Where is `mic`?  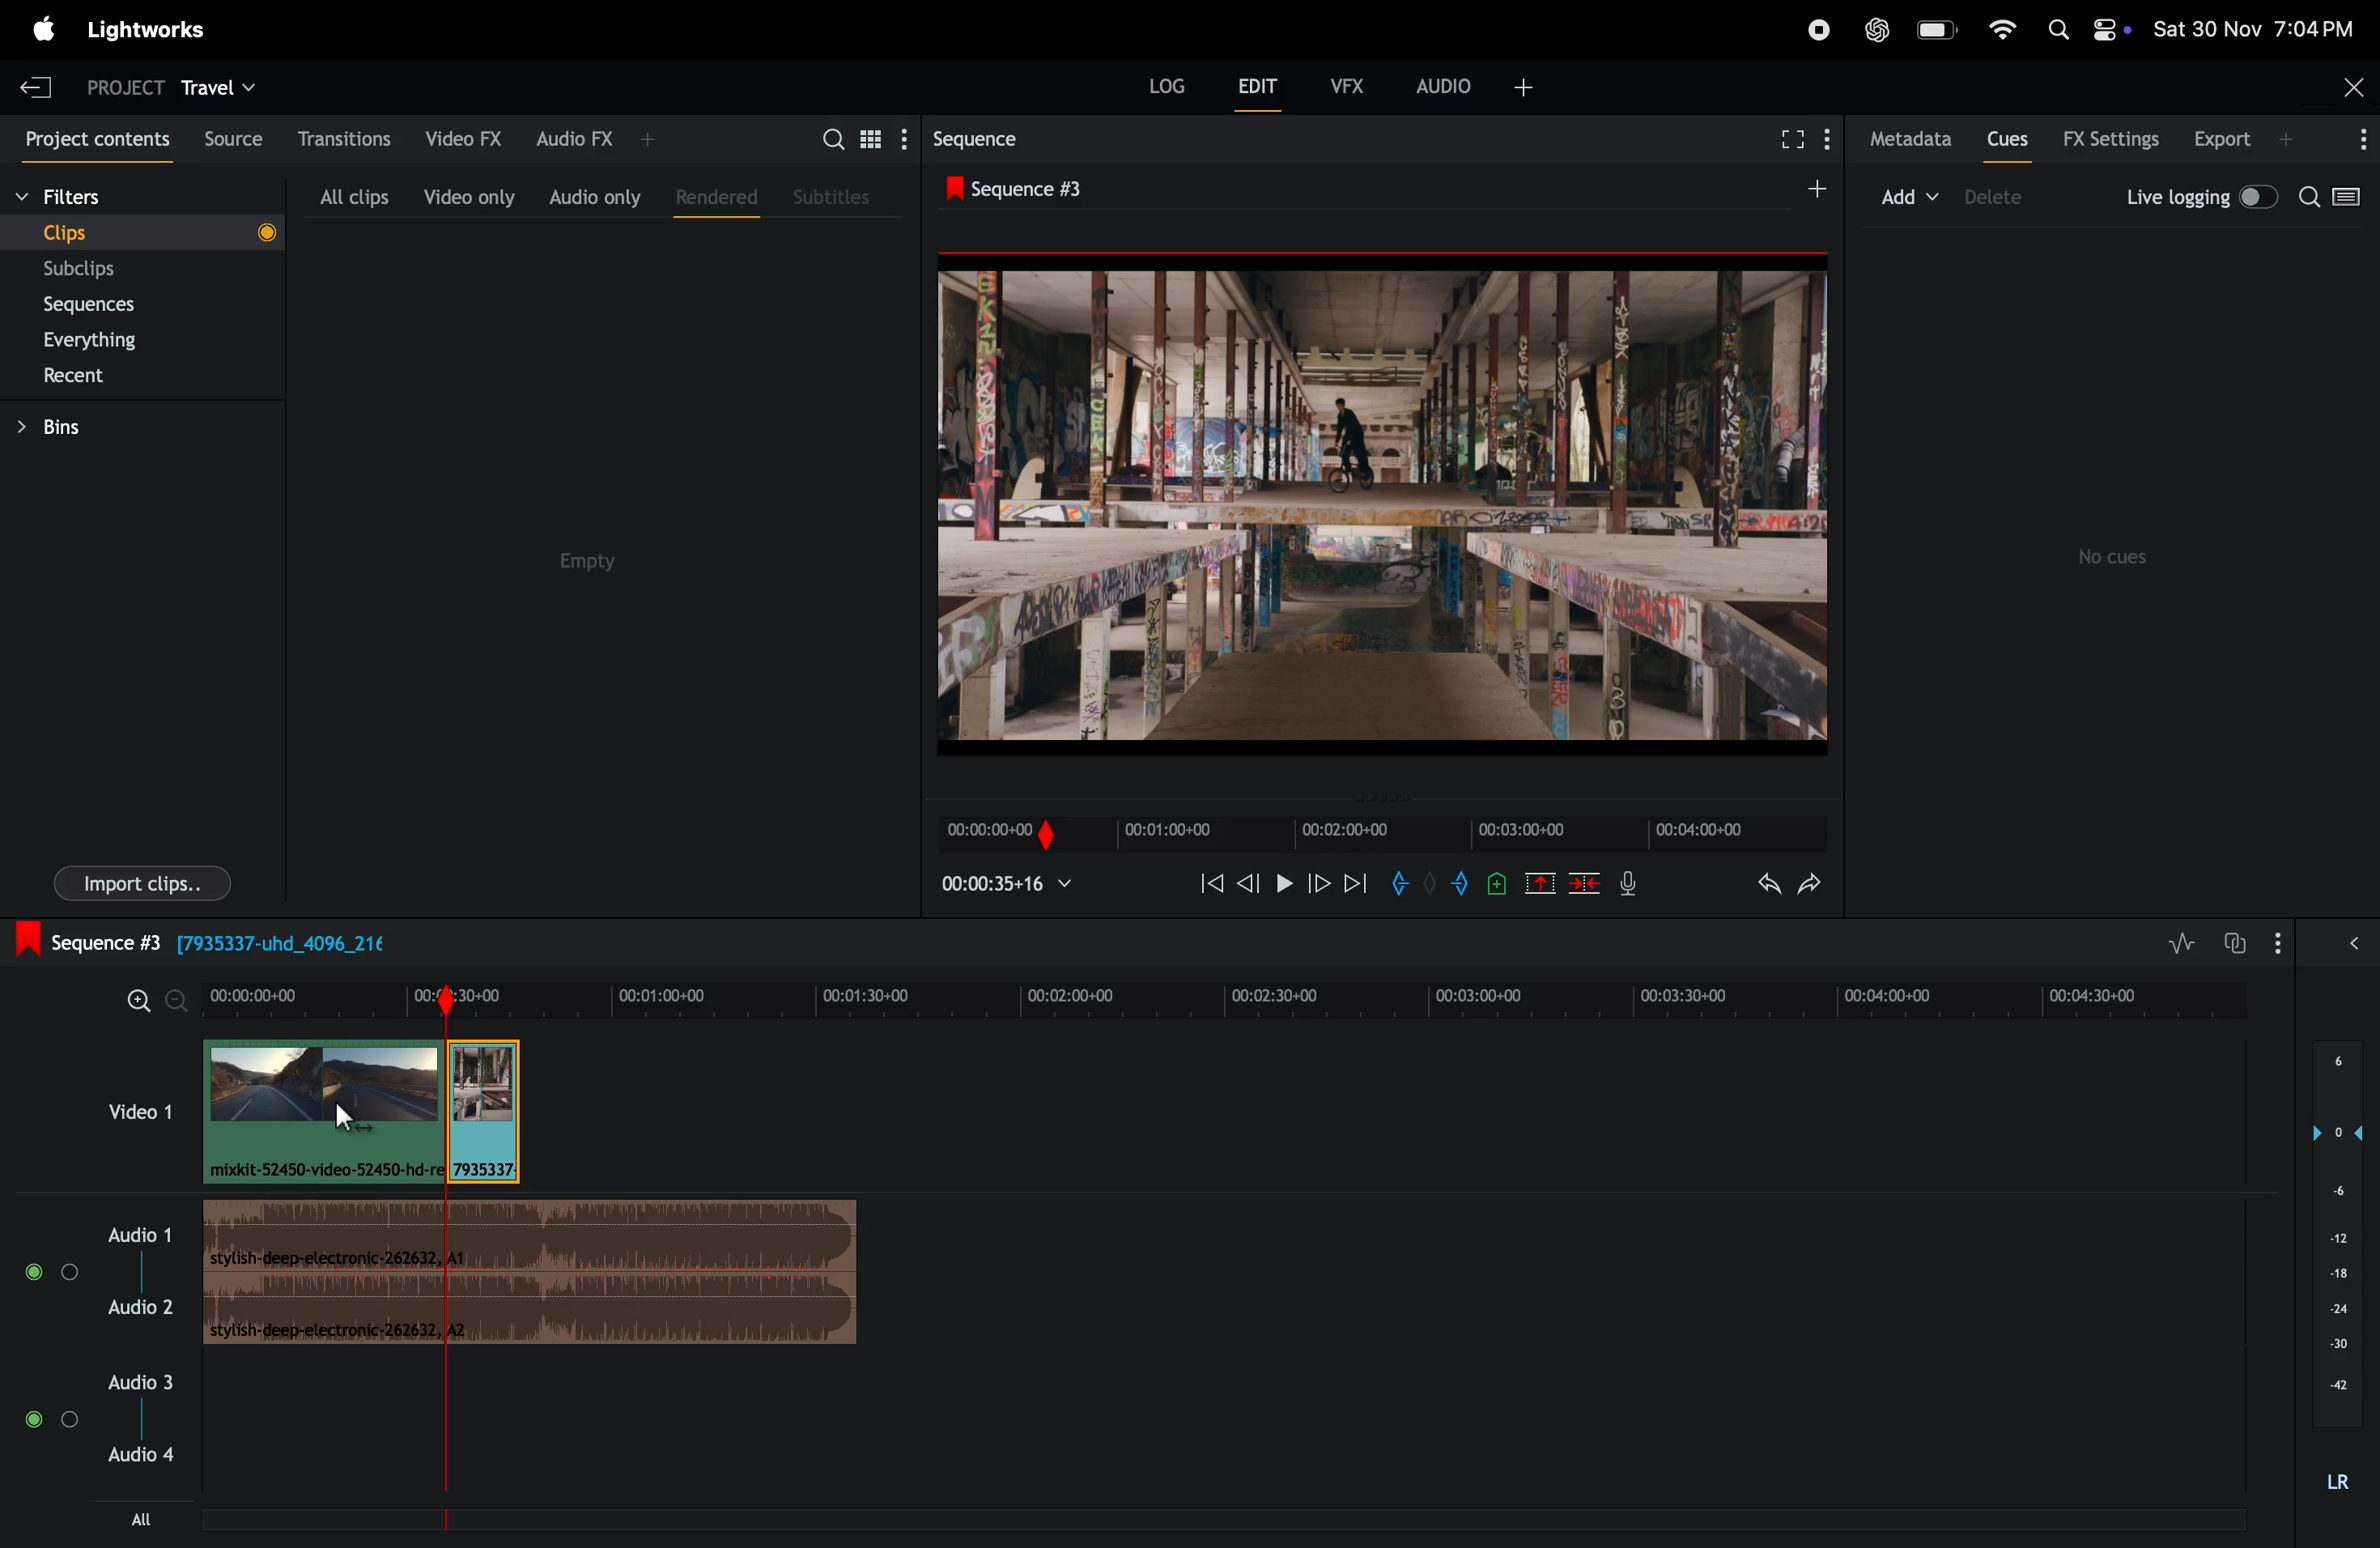 mic is located at coordinates (1626, 887).